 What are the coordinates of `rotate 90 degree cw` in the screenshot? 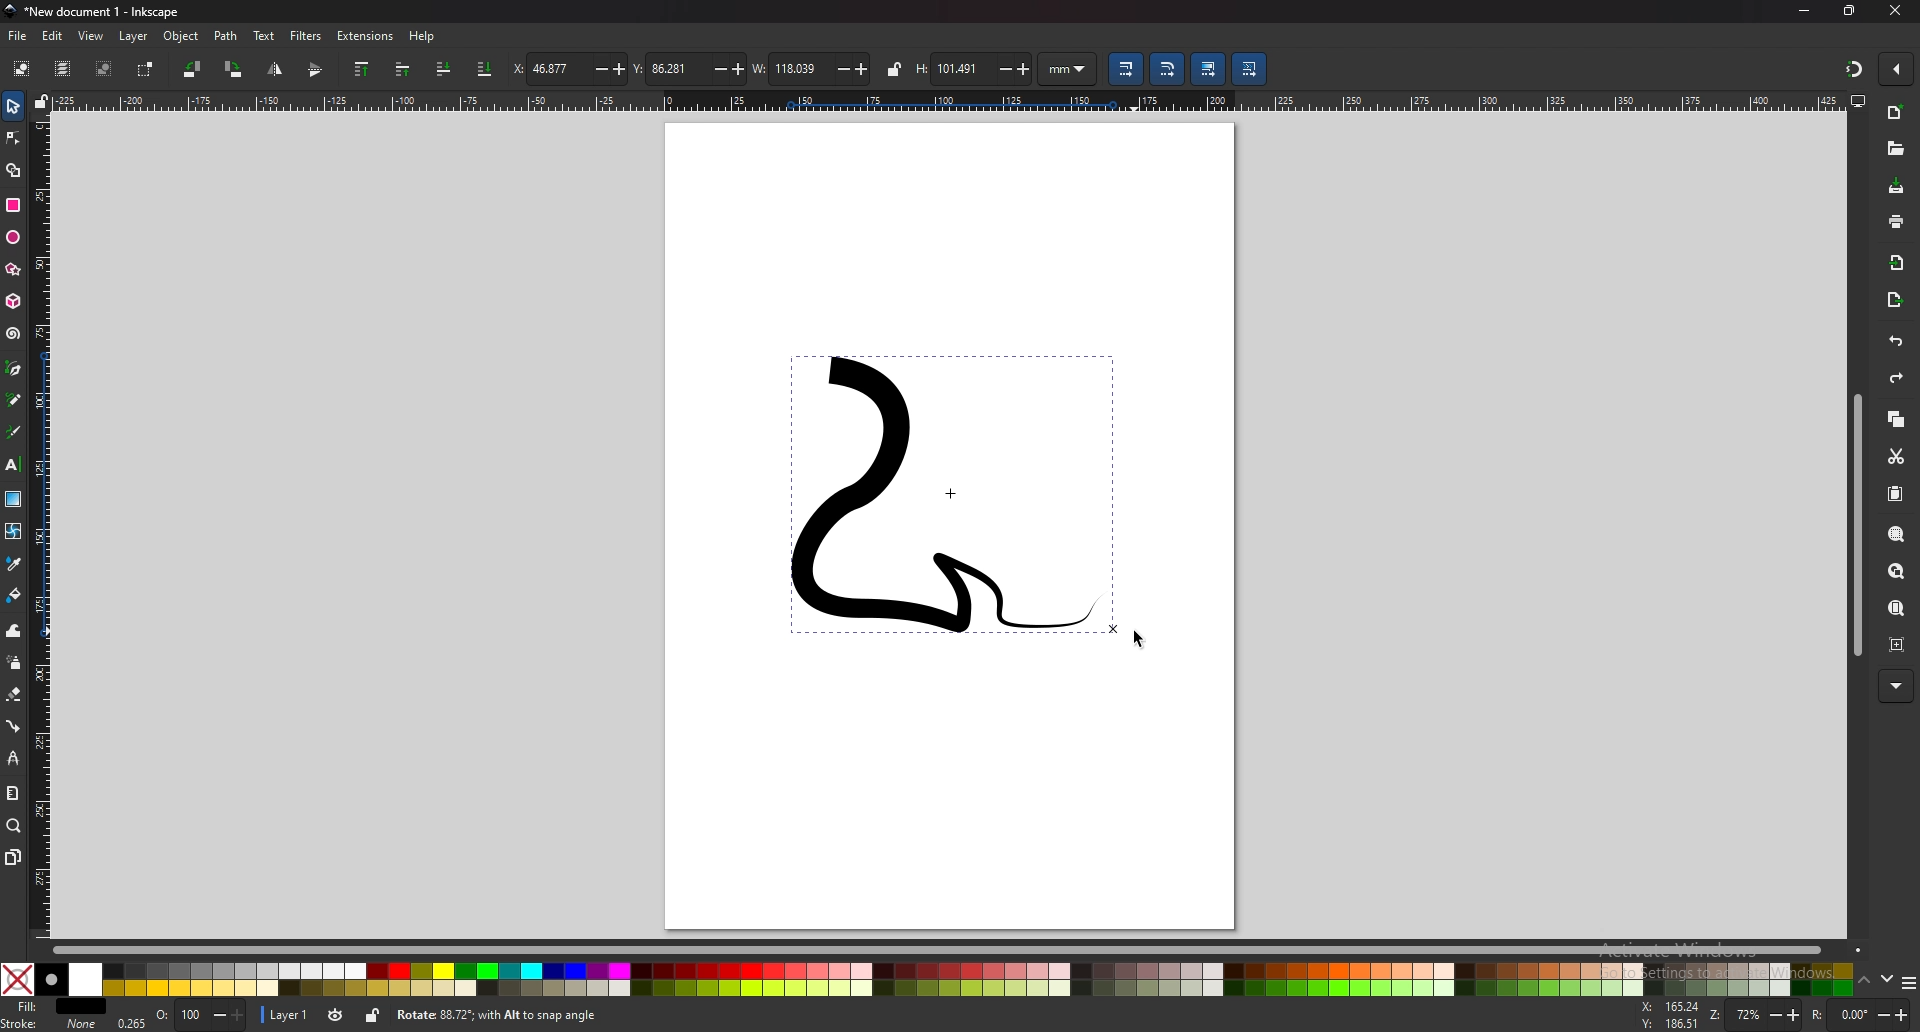 It's located at (234, 69).